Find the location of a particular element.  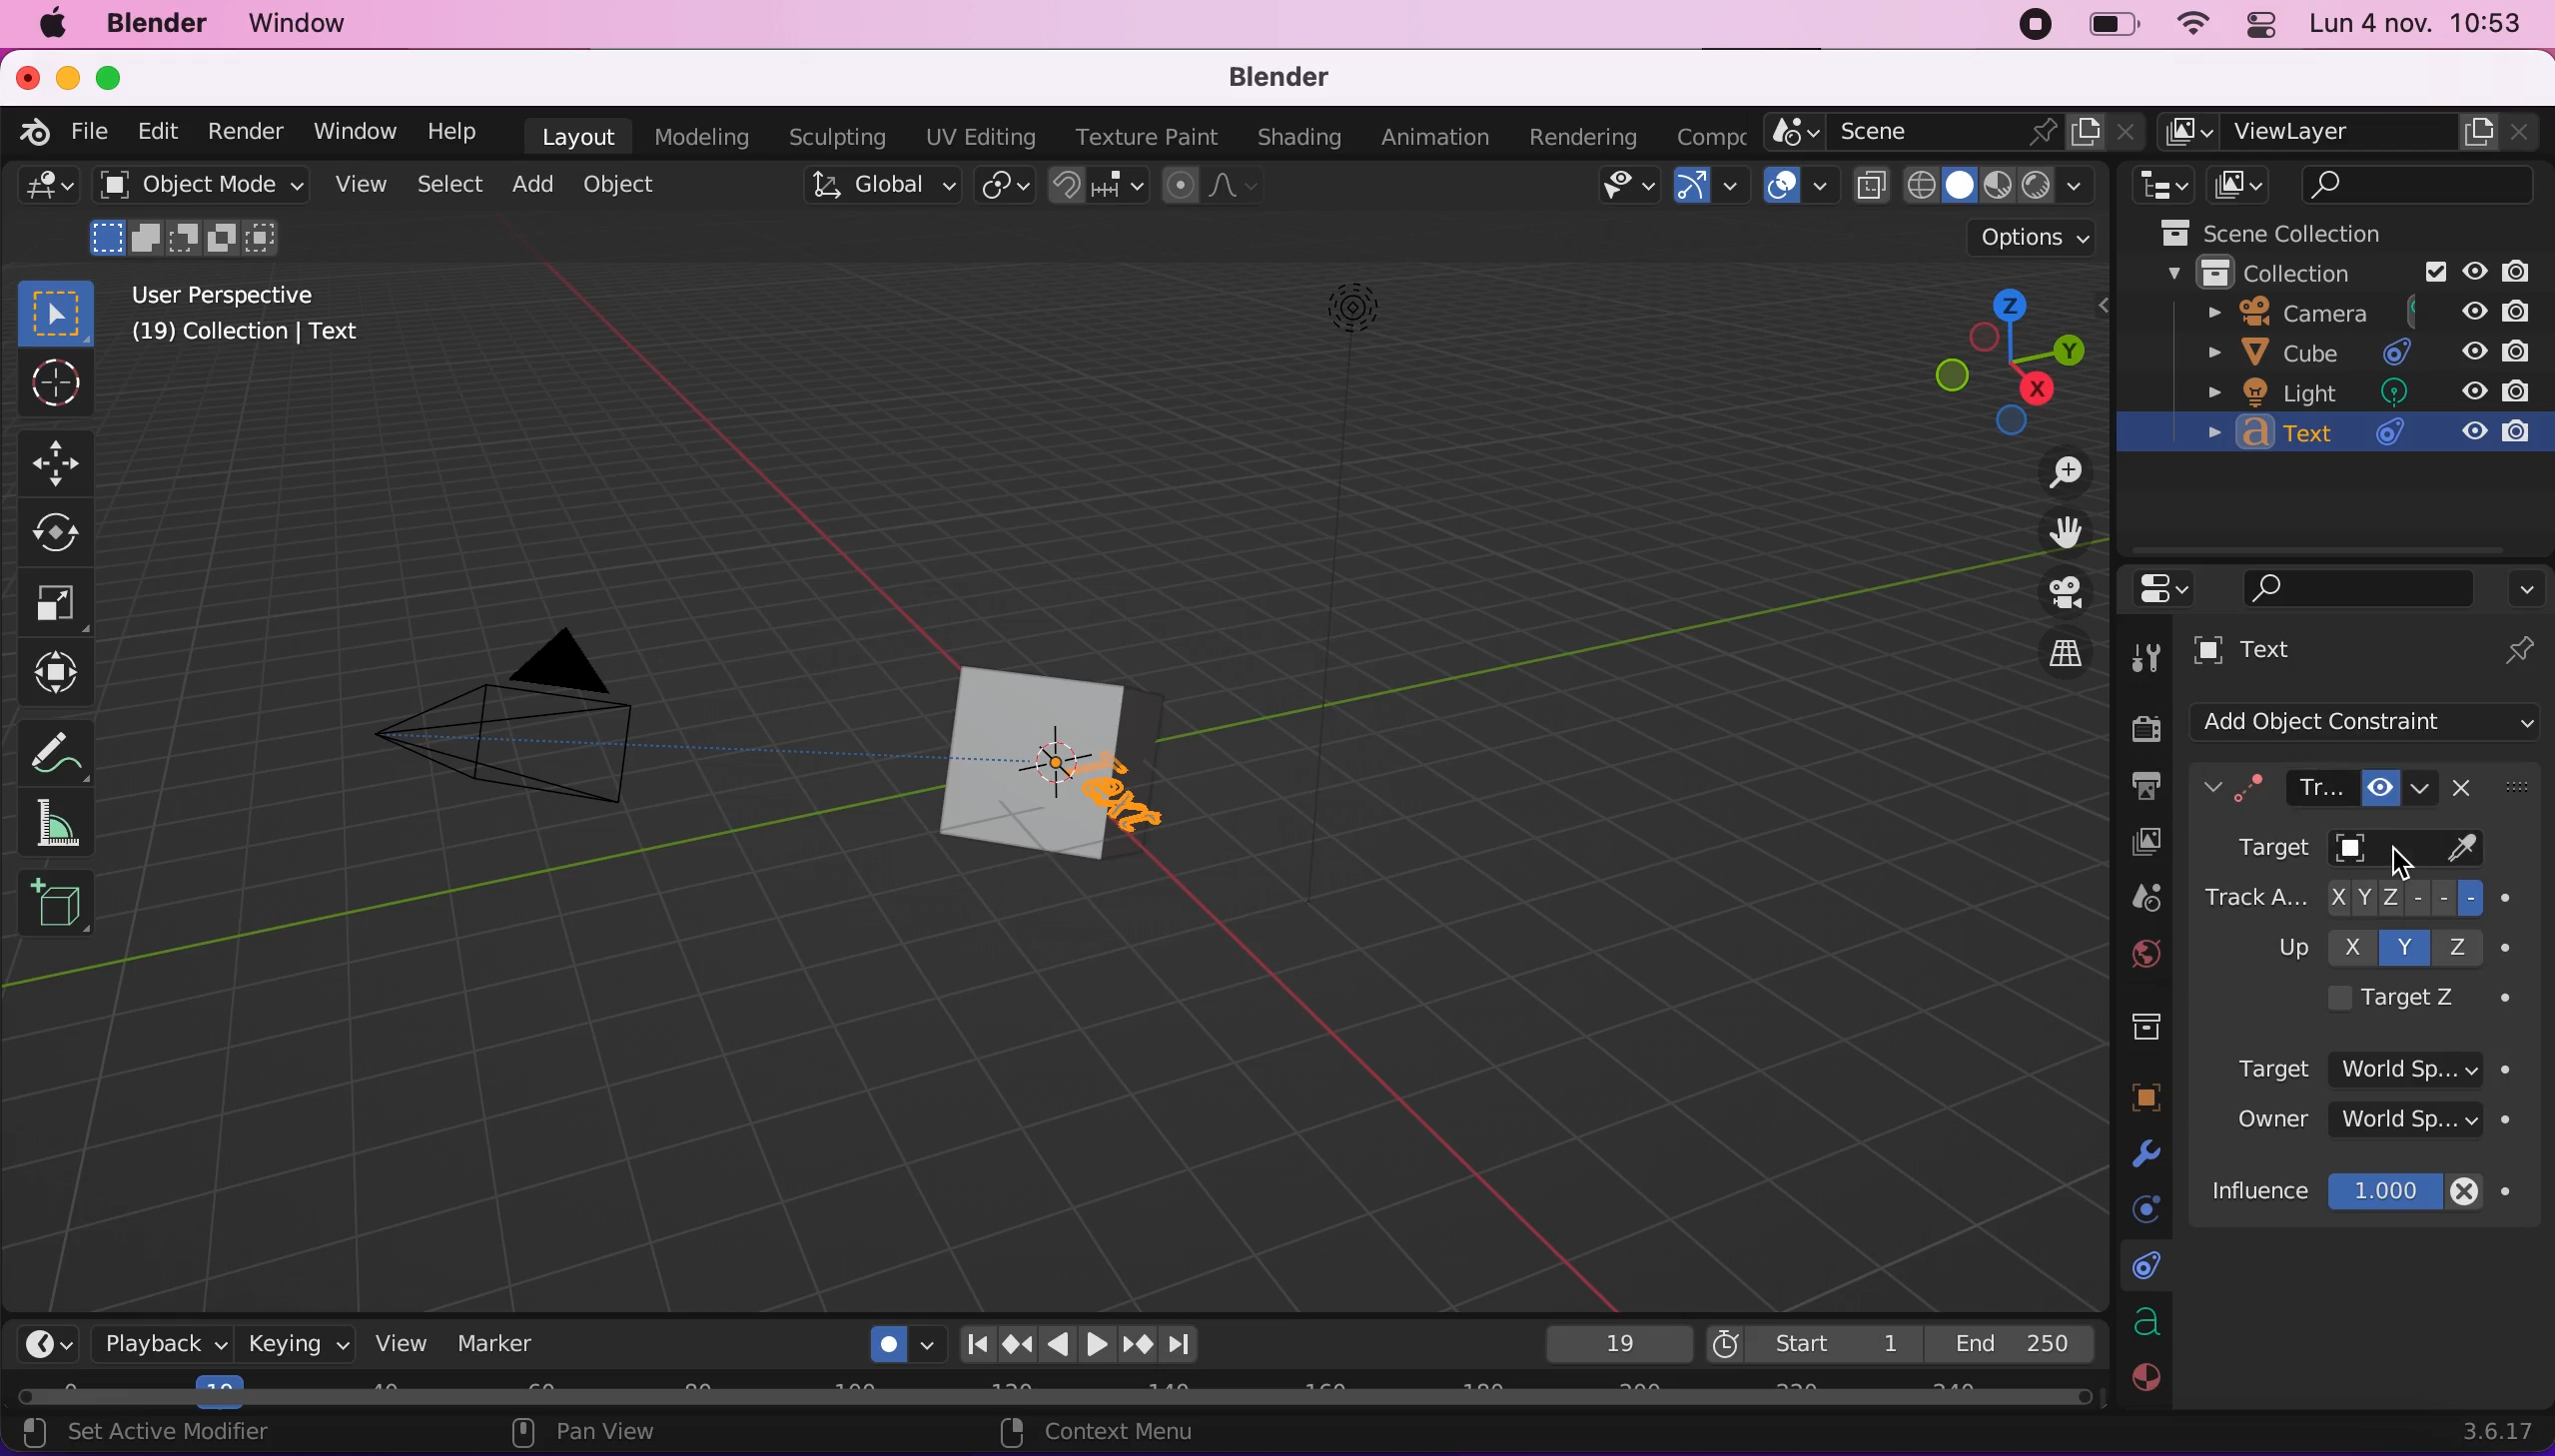

output is located at coordinates (2143, 787).